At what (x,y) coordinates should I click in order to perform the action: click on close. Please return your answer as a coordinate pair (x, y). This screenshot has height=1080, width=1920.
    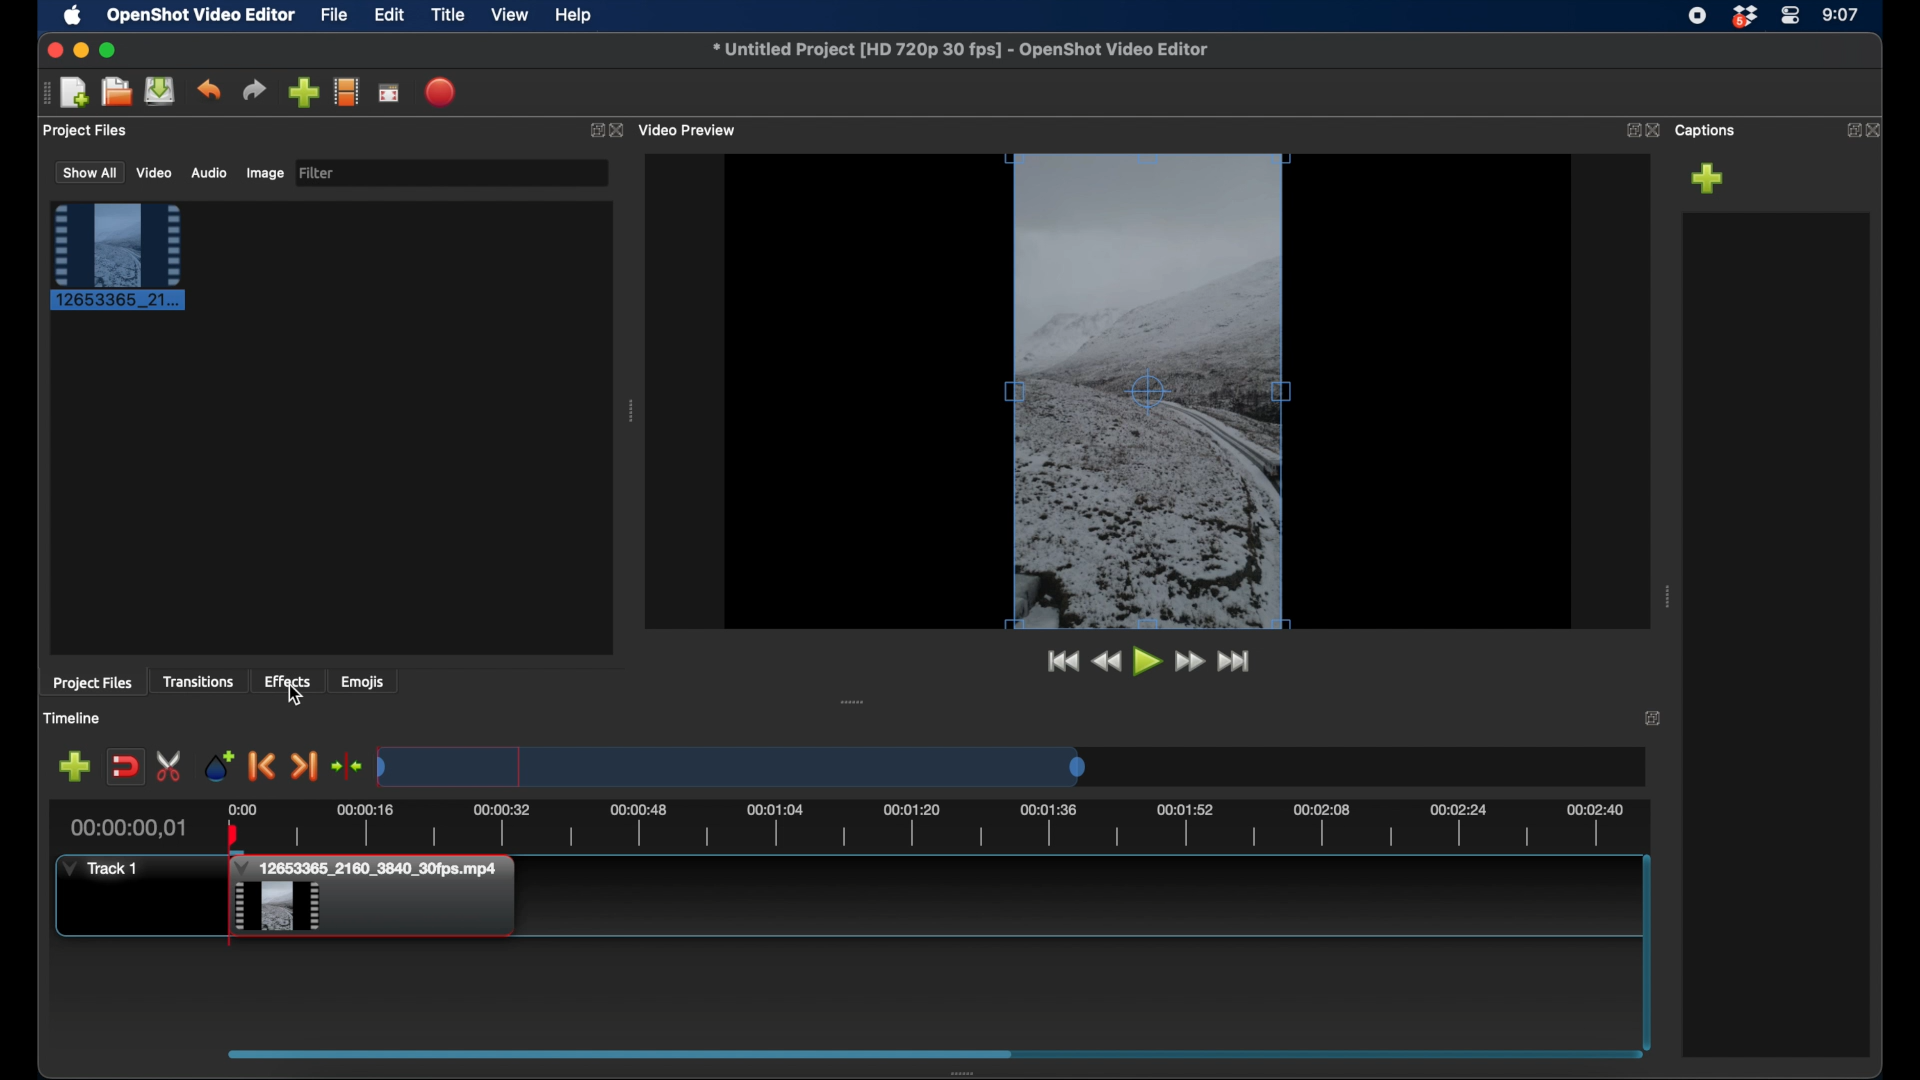
    Looking at the image, I should click on (621, 129).